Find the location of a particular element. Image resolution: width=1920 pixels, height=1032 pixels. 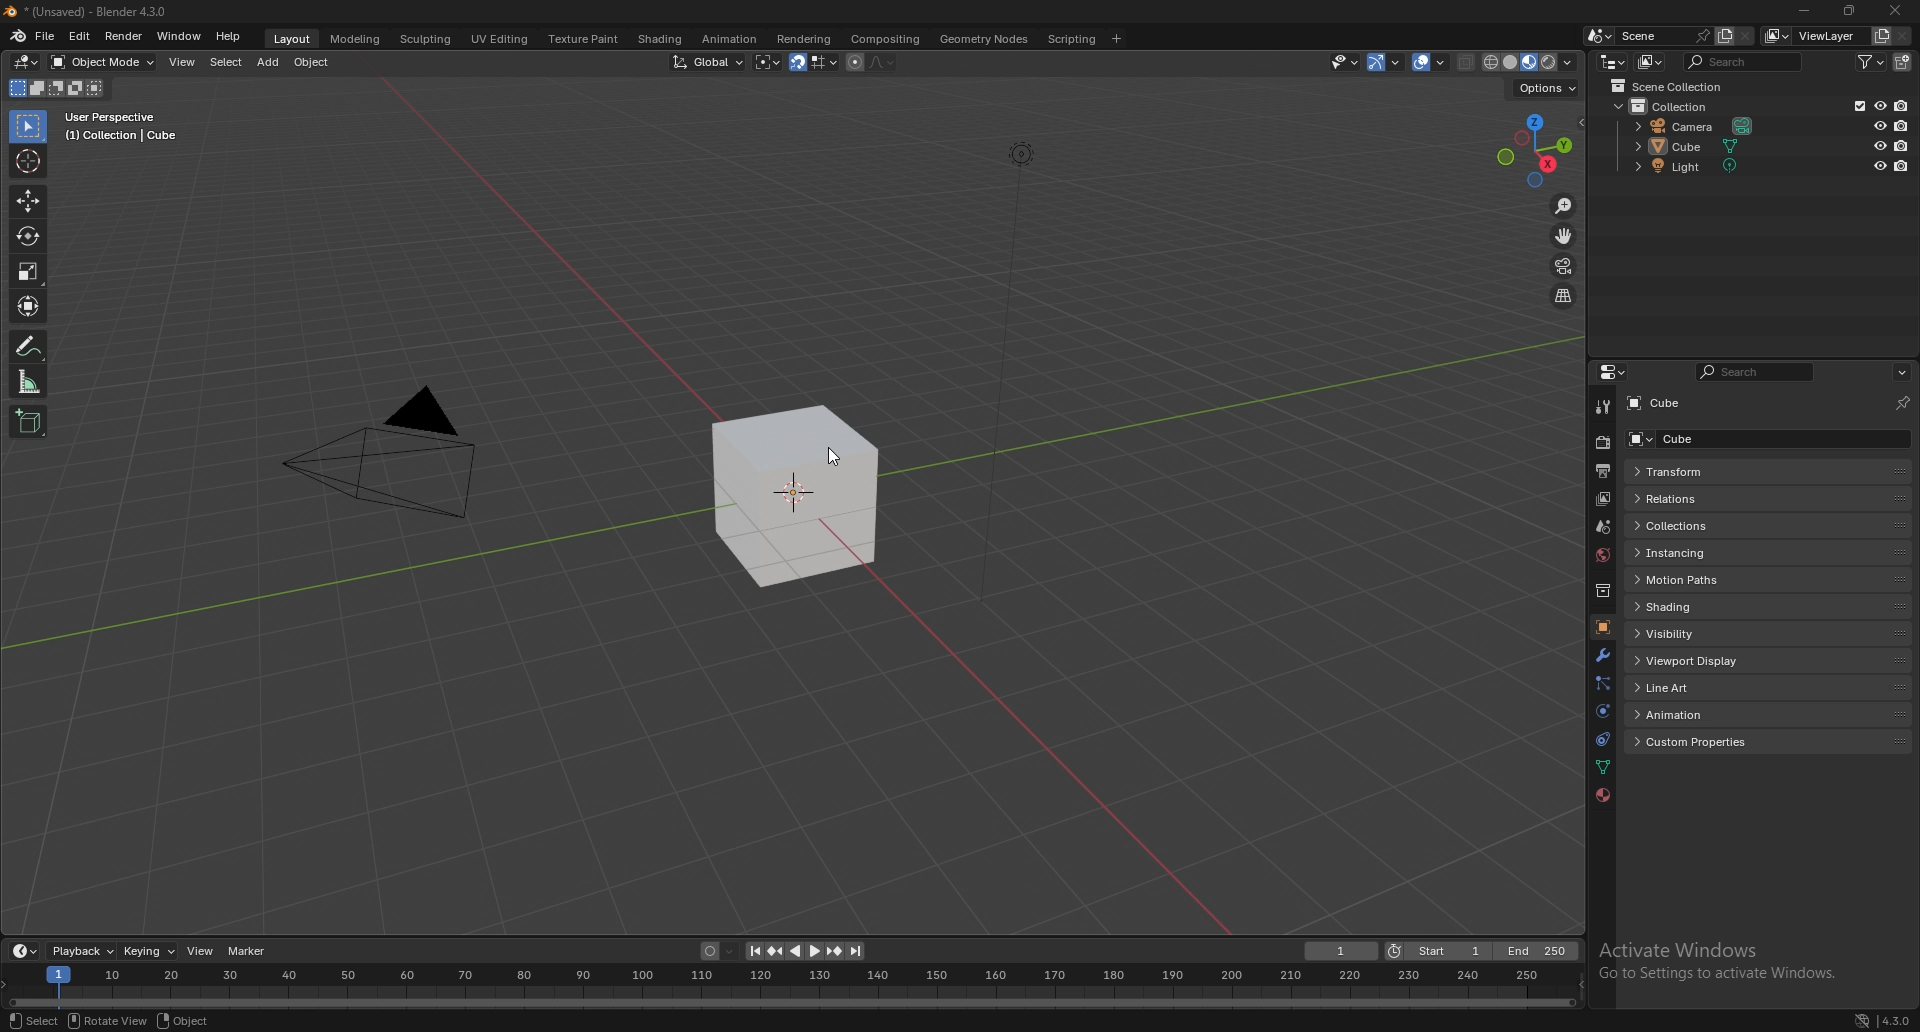

auto keying is located at coordinates (717, 952).